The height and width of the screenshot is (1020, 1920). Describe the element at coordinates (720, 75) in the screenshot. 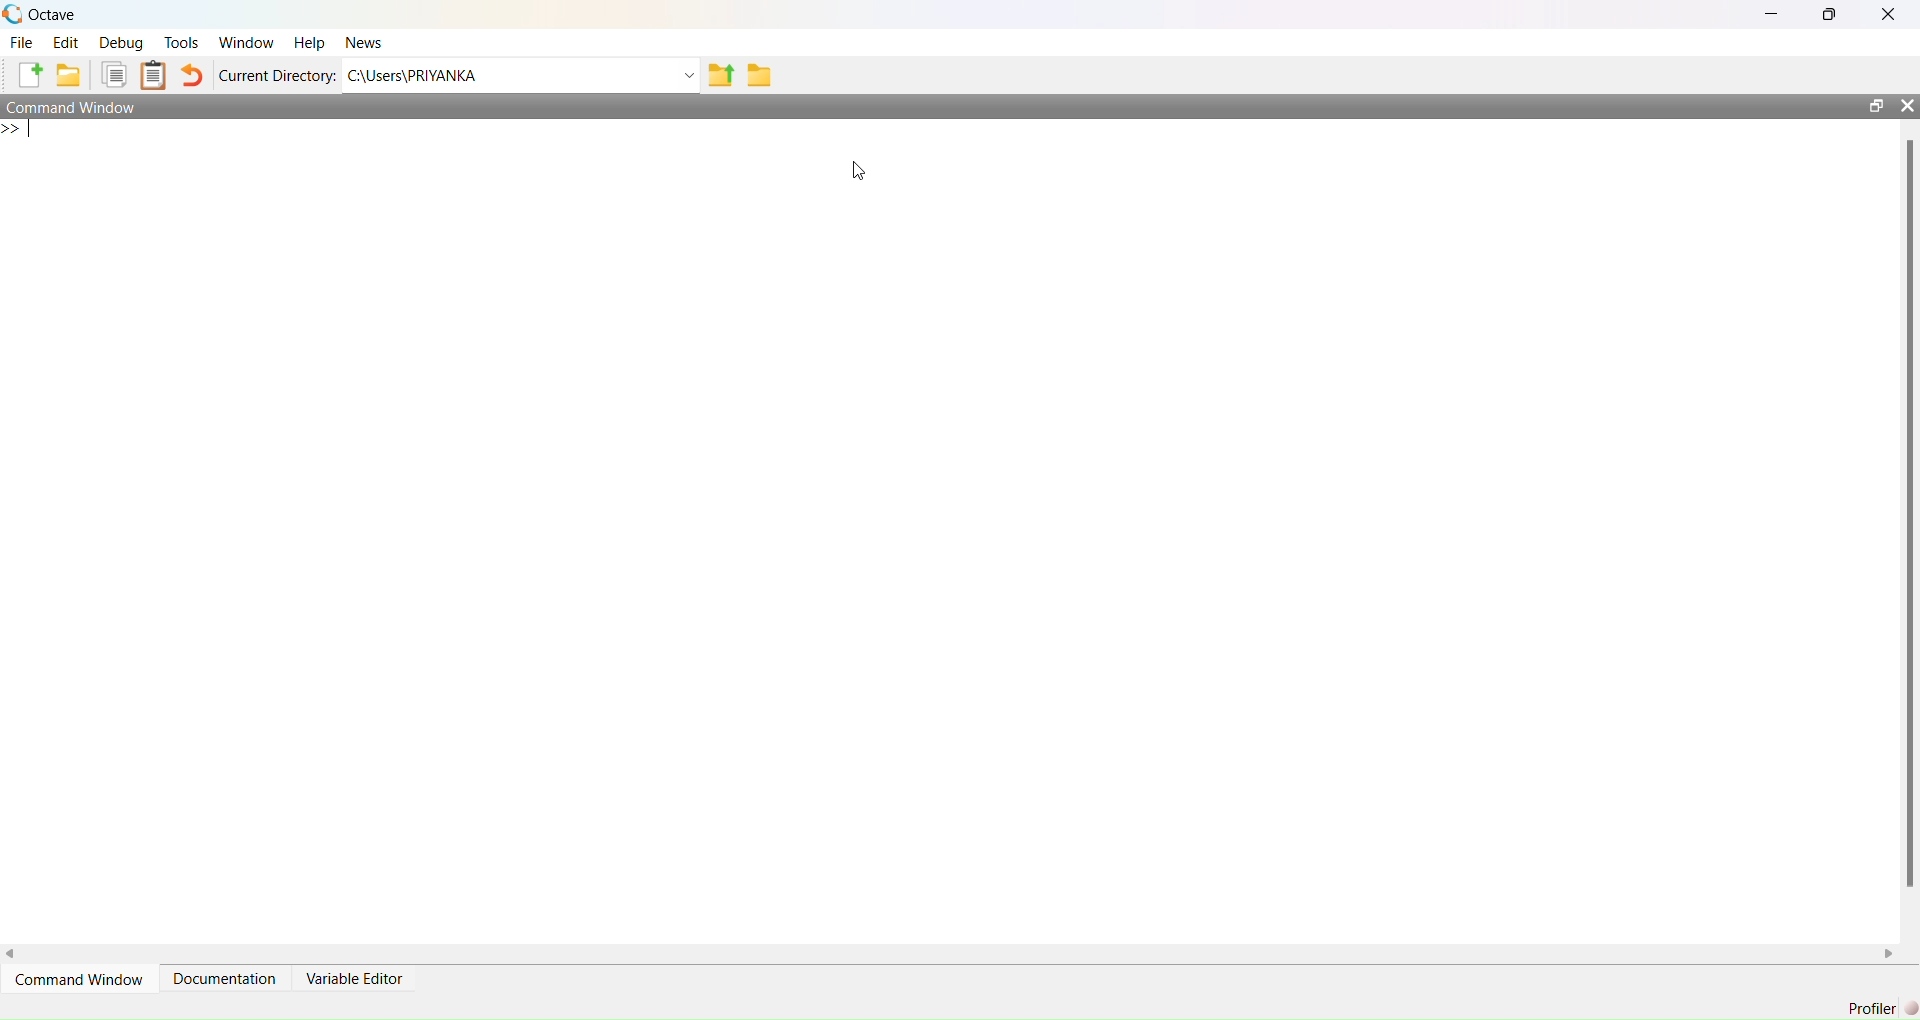

I see `share folder` at that location.